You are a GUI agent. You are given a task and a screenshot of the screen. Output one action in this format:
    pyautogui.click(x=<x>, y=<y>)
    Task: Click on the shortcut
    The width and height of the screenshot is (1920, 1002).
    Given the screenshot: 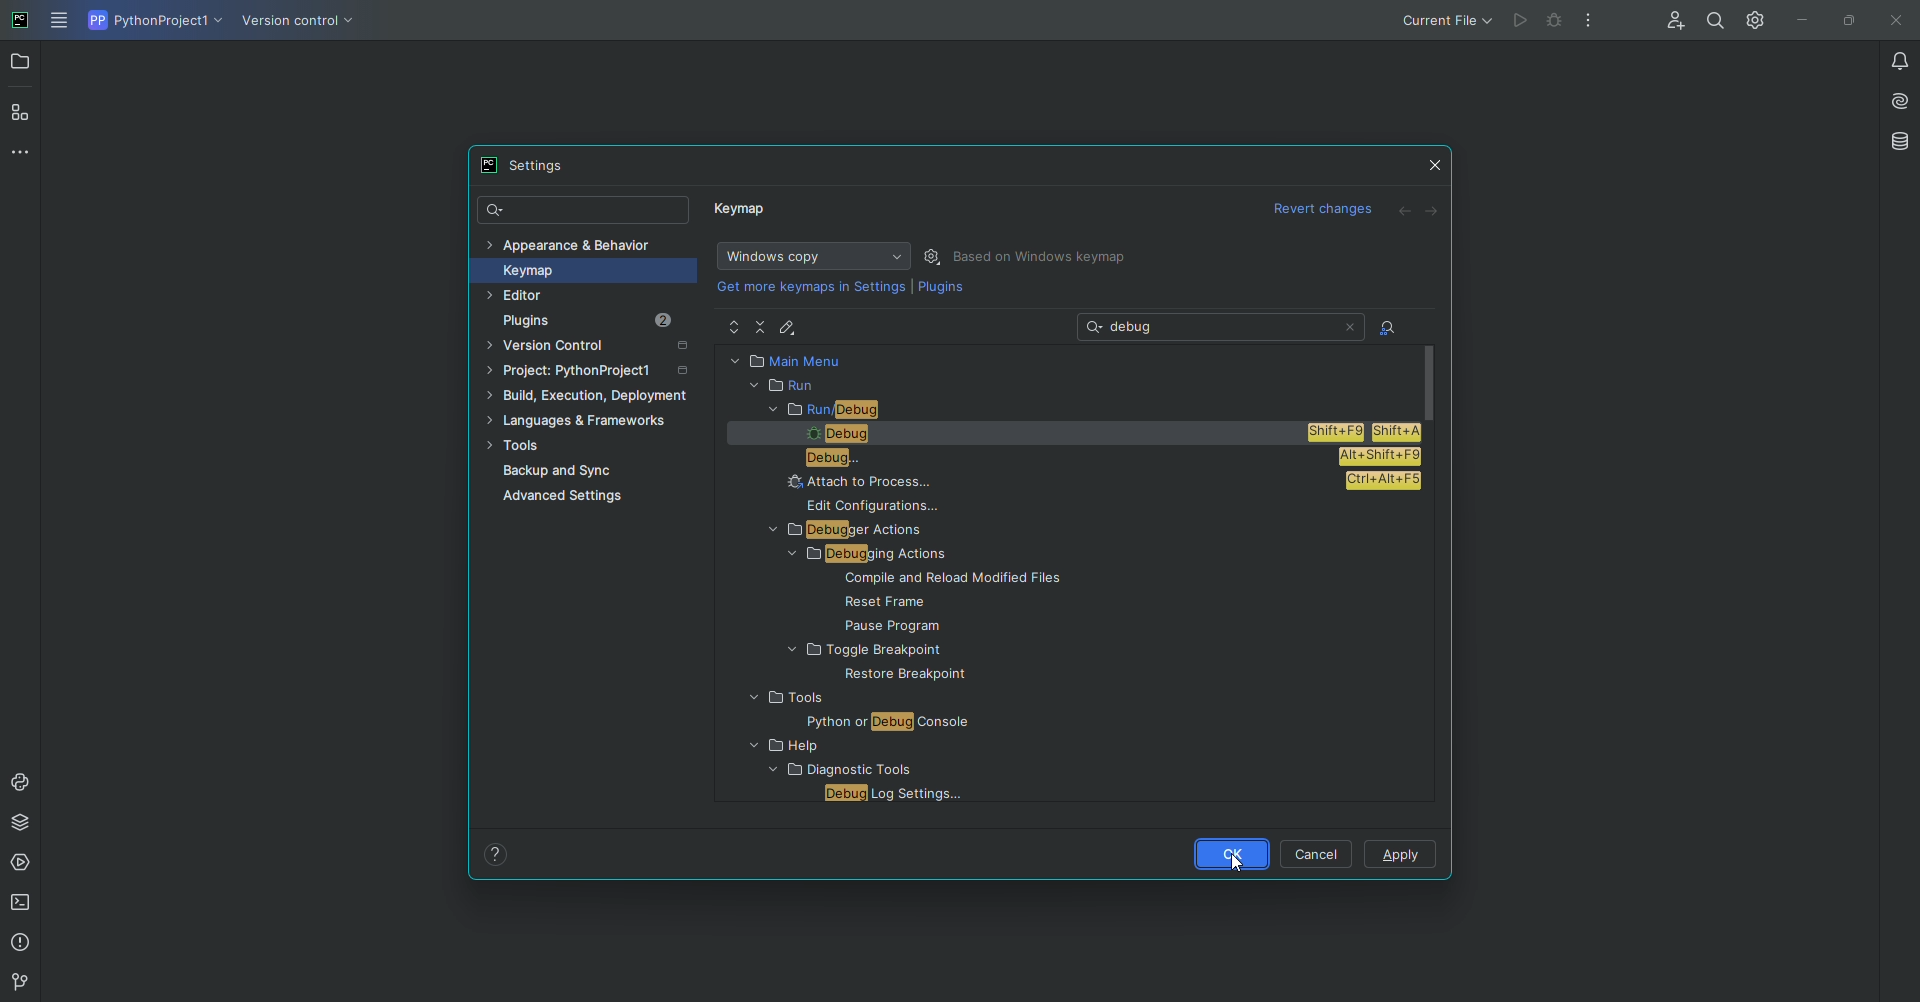 What is the action you would take?
    pyautogui.click(x=1378, y=457)
    